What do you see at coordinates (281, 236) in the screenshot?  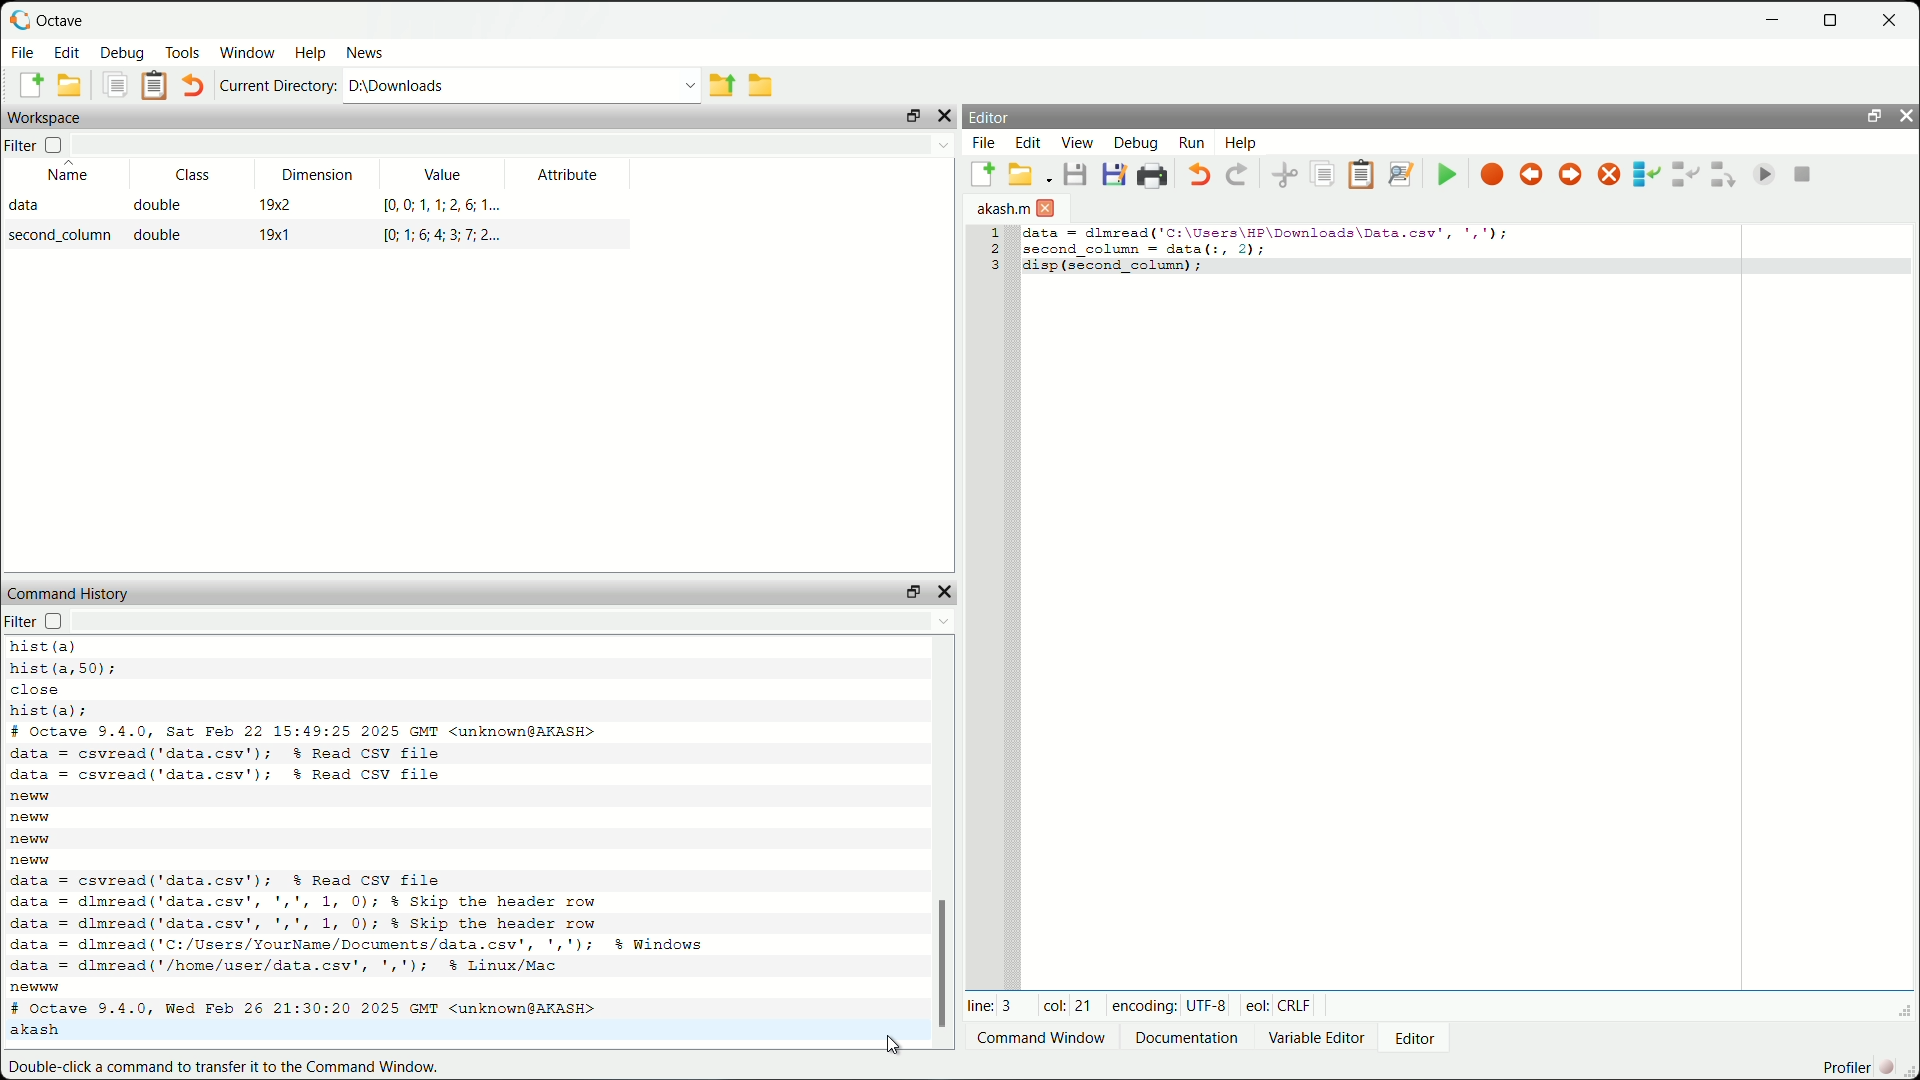 I see `19x1` at bounding box center [281, 236].